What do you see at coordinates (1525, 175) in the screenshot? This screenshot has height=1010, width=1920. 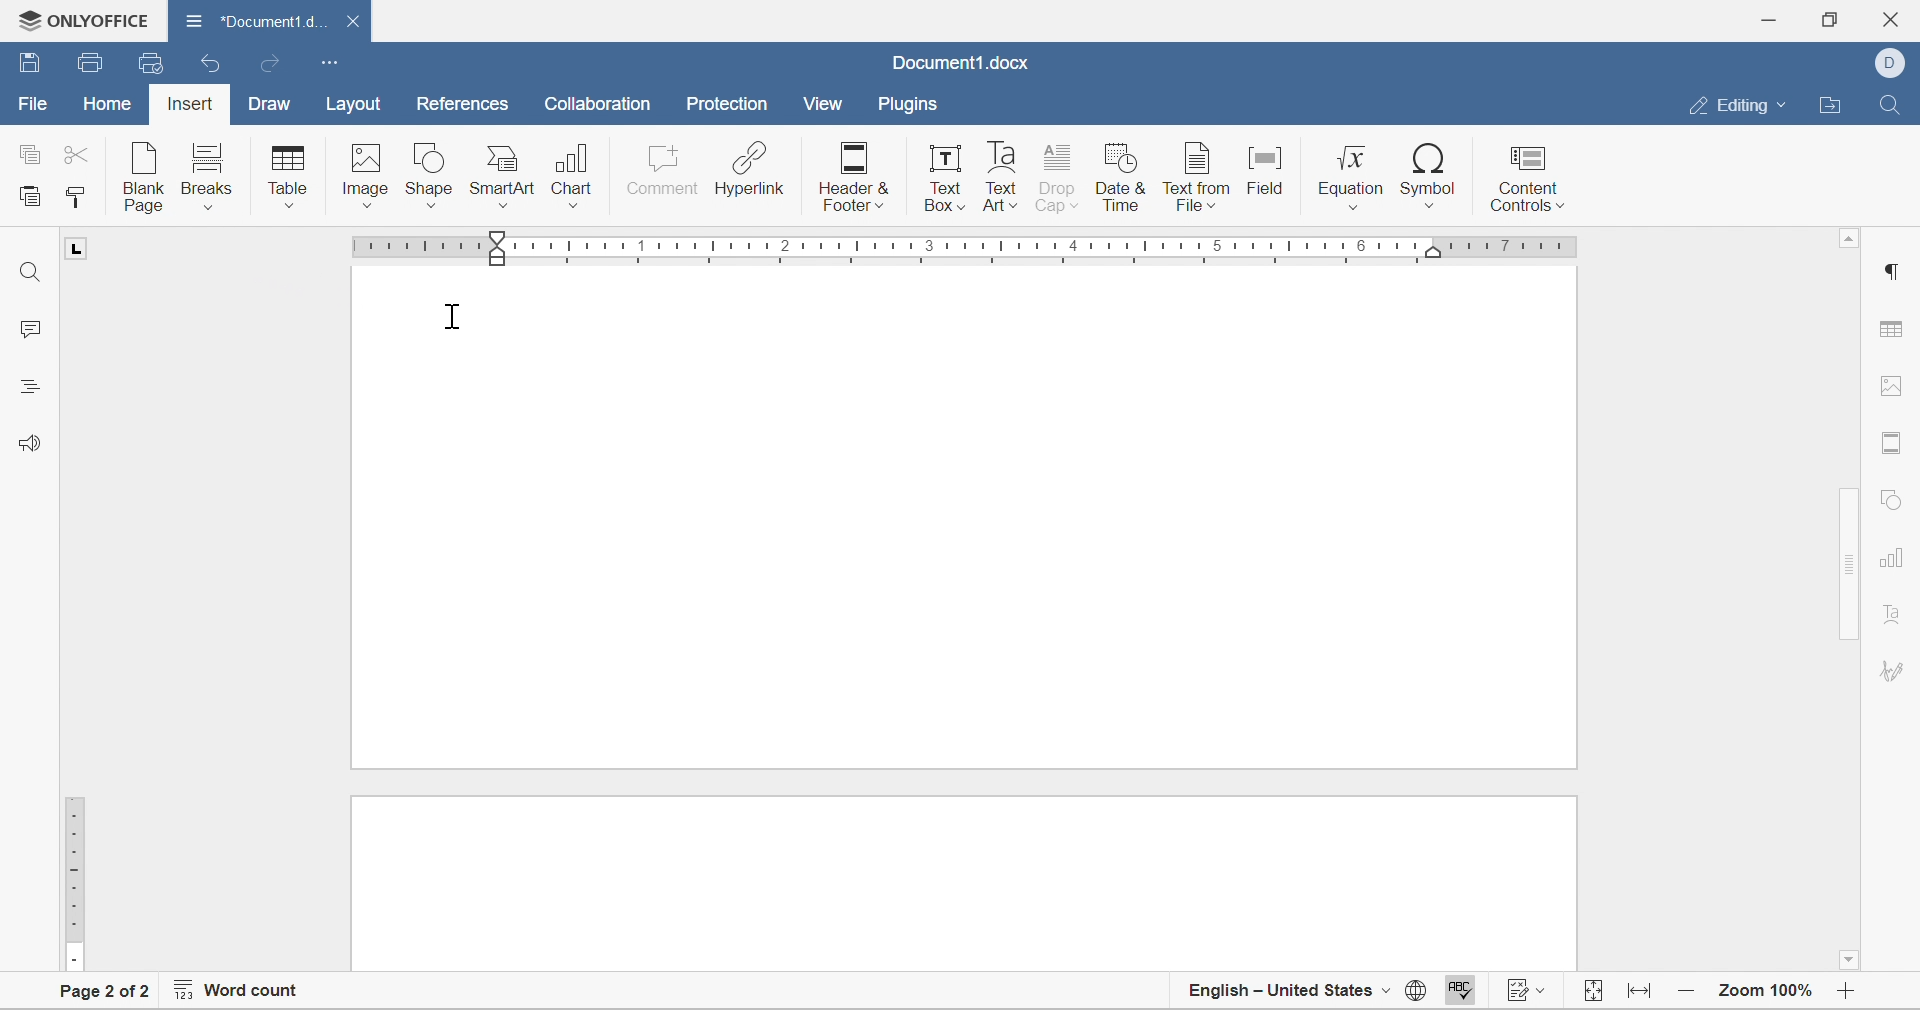 I see `Content controls` at bounding box center [1525, 175].